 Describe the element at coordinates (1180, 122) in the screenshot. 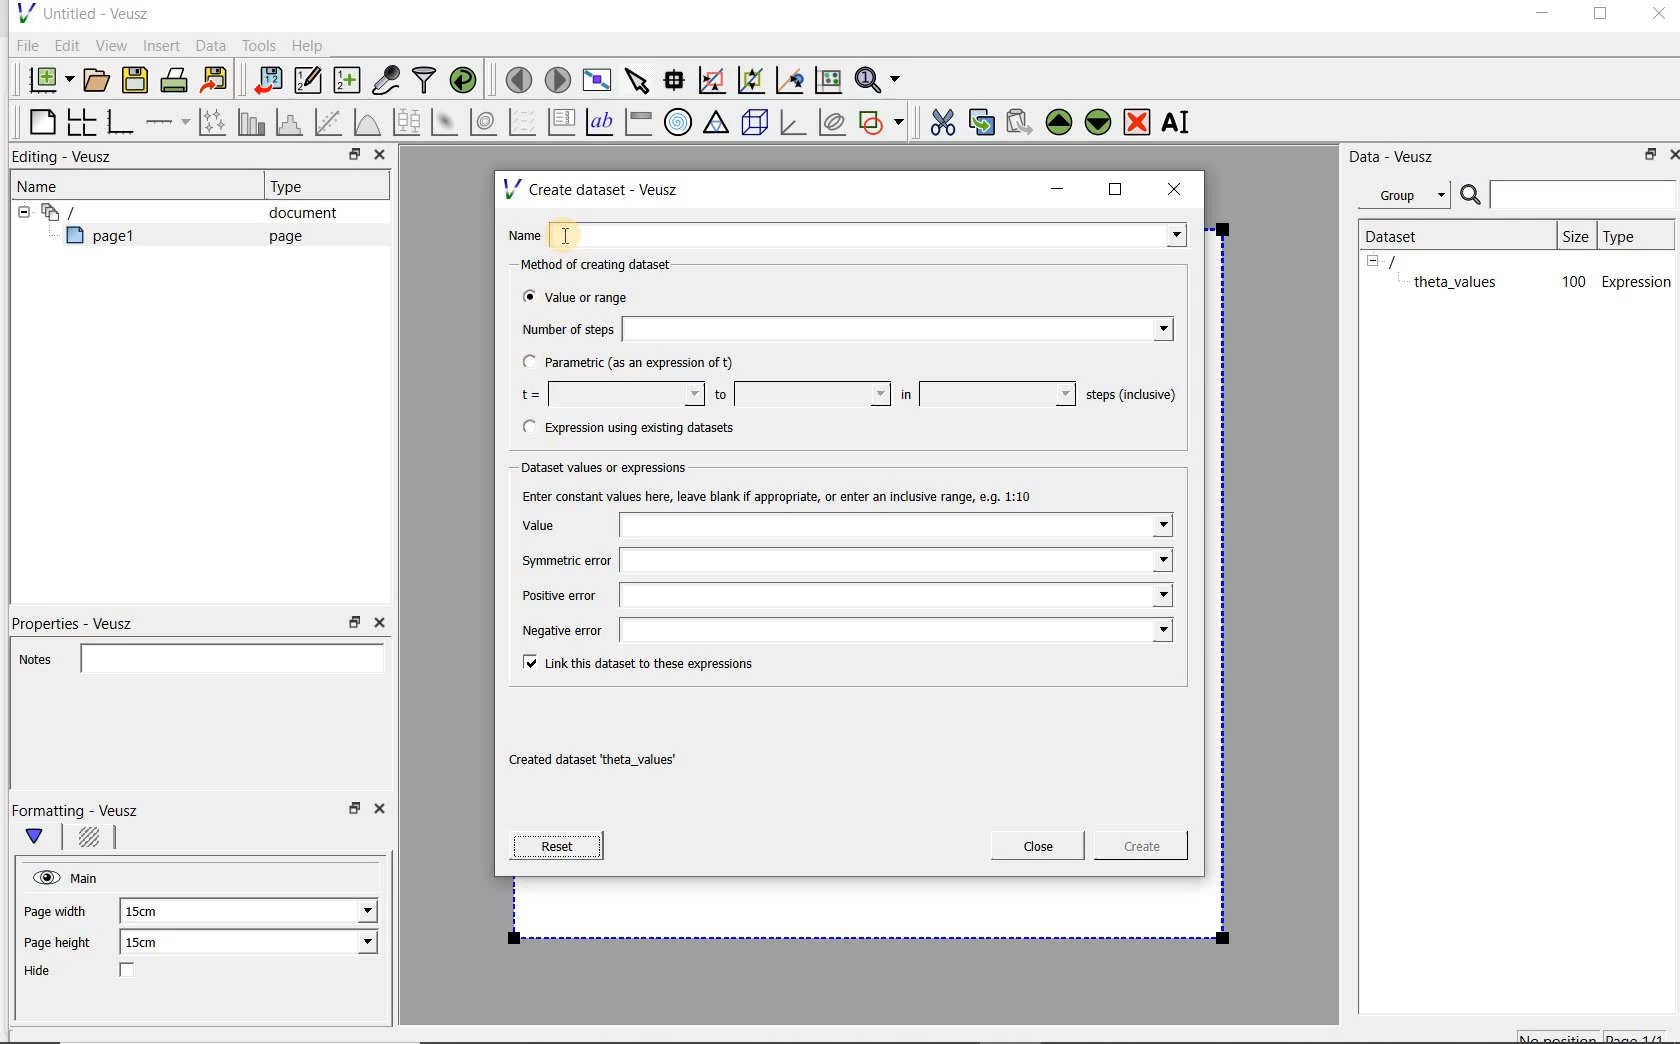

I see `rename the selected widget` at that location.